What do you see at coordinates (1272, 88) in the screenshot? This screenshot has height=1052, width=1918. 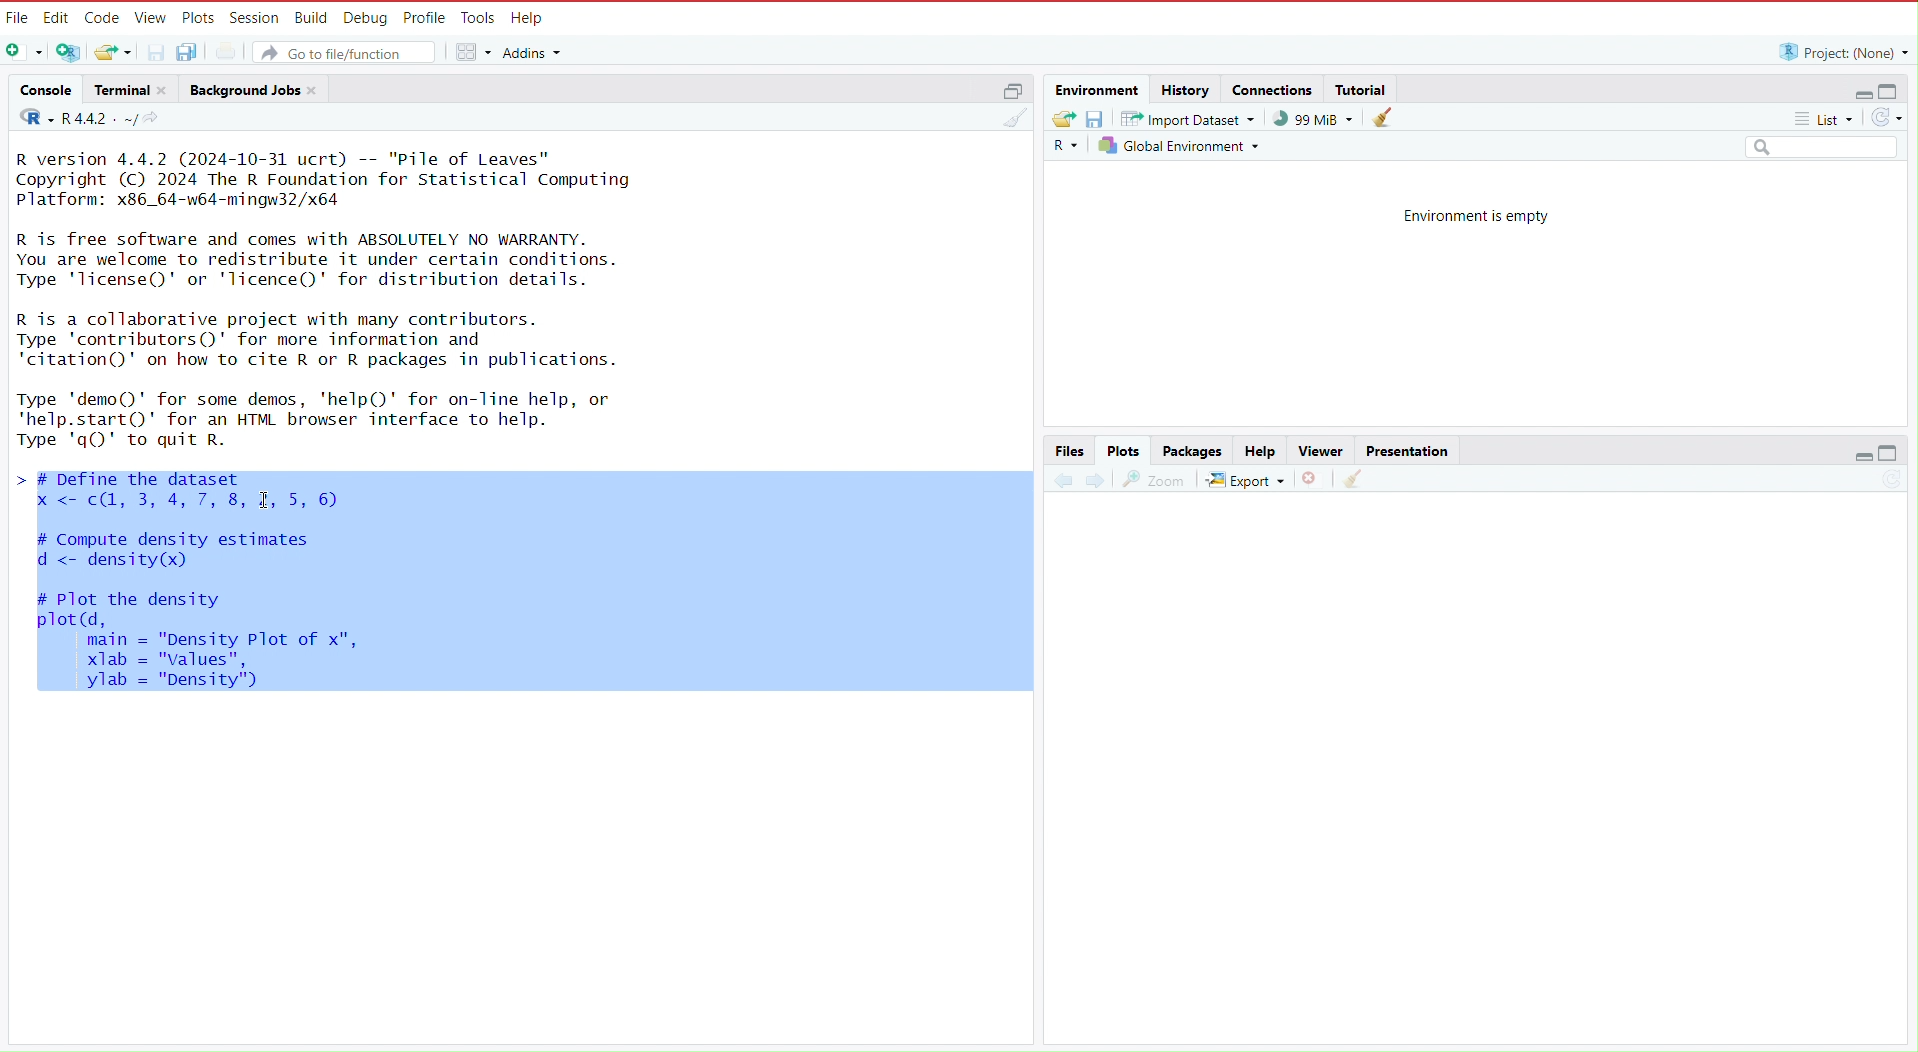 I see `connections` at bounding box center [1272, 88].